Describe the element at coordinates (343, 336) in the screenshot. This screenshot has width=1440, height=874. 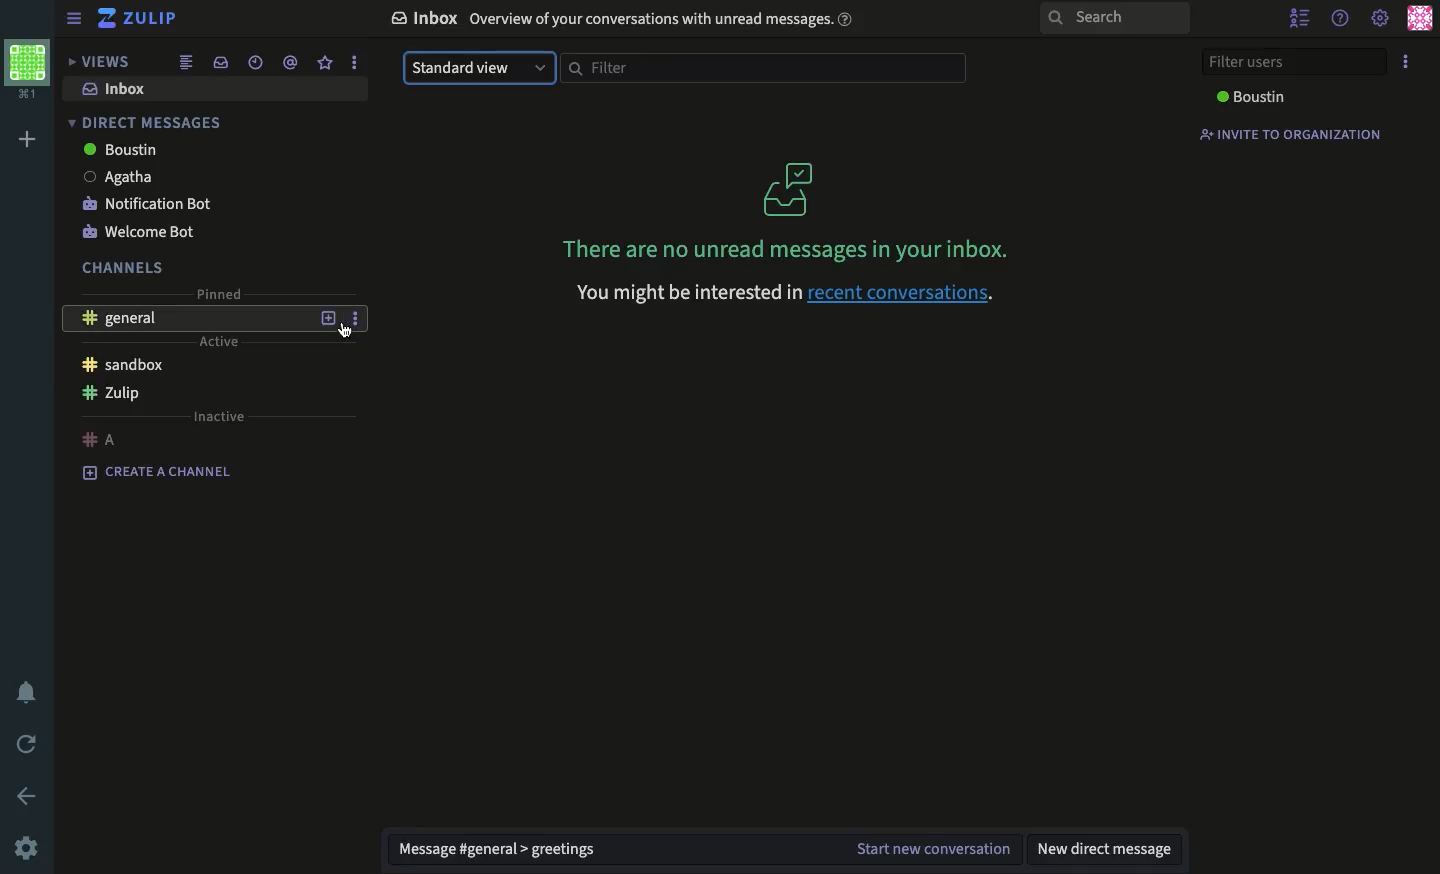
I see `cursor` at that location.